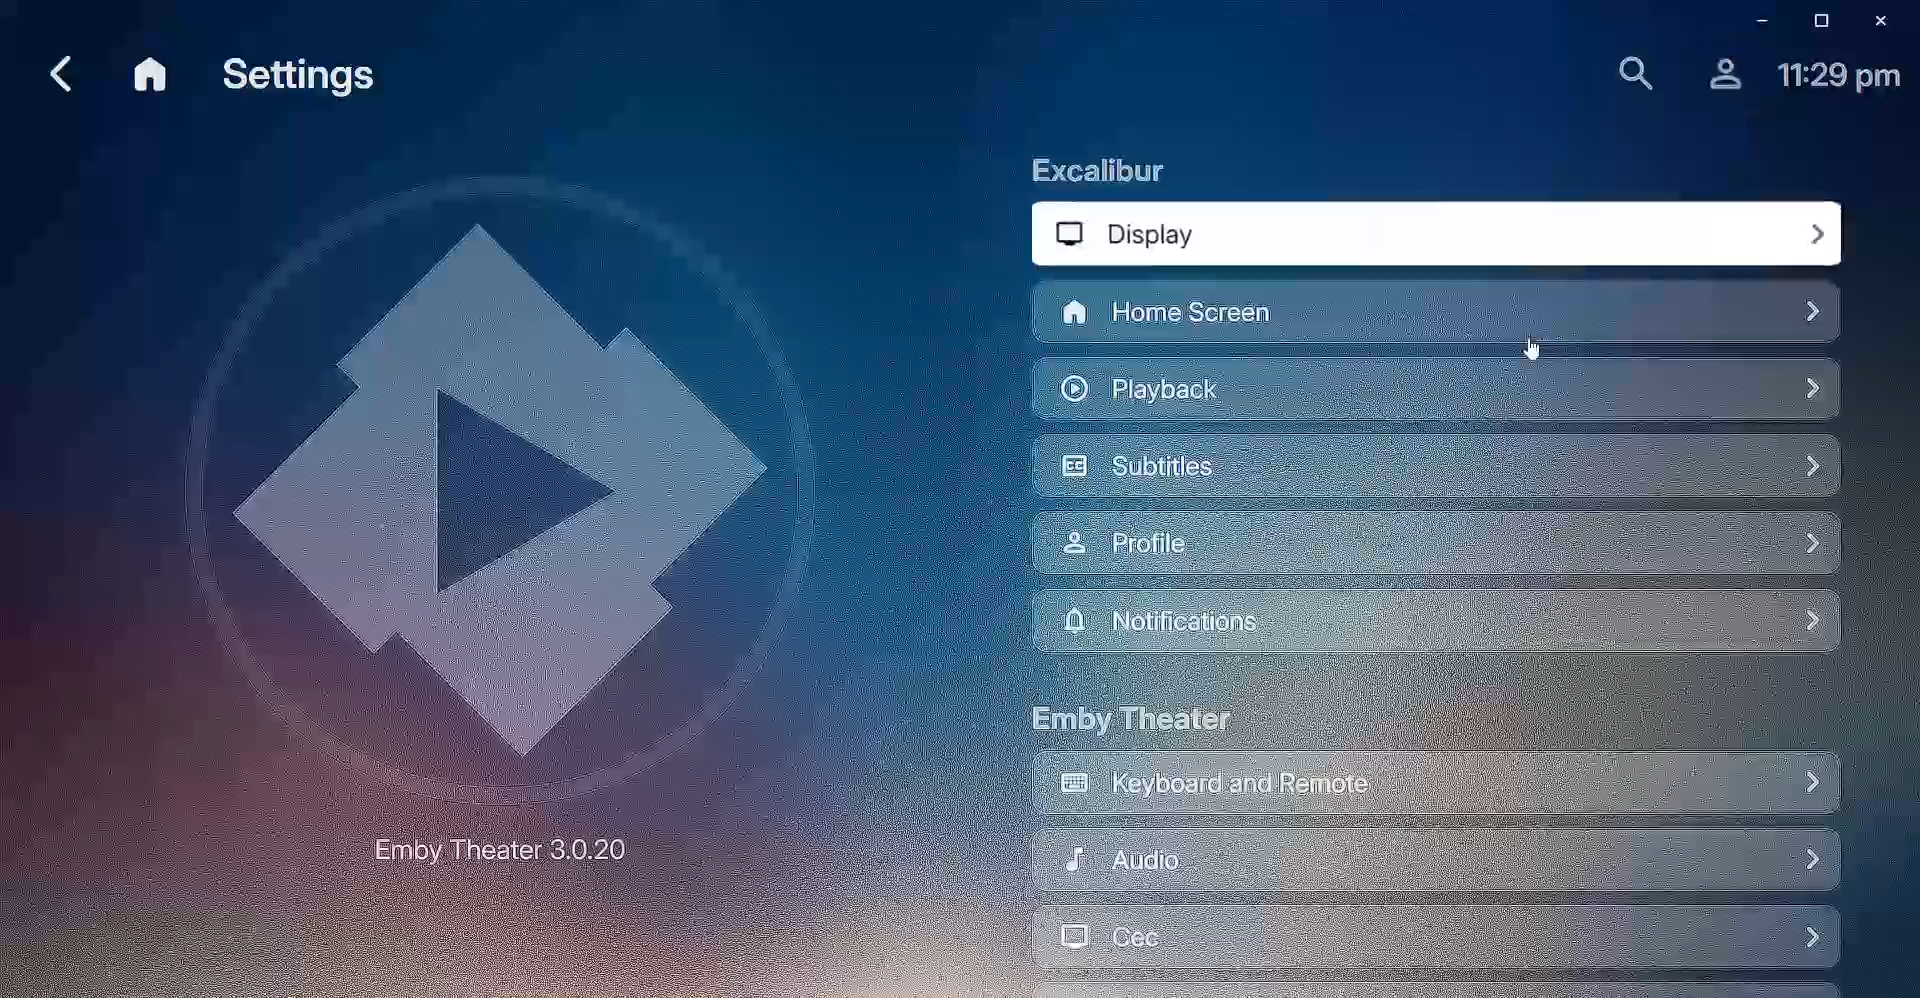 The height and width of the screenshot is (998, 1920). Describe the element at coordinates (1625, 74) in the screenshot. I see `Find` at that location.